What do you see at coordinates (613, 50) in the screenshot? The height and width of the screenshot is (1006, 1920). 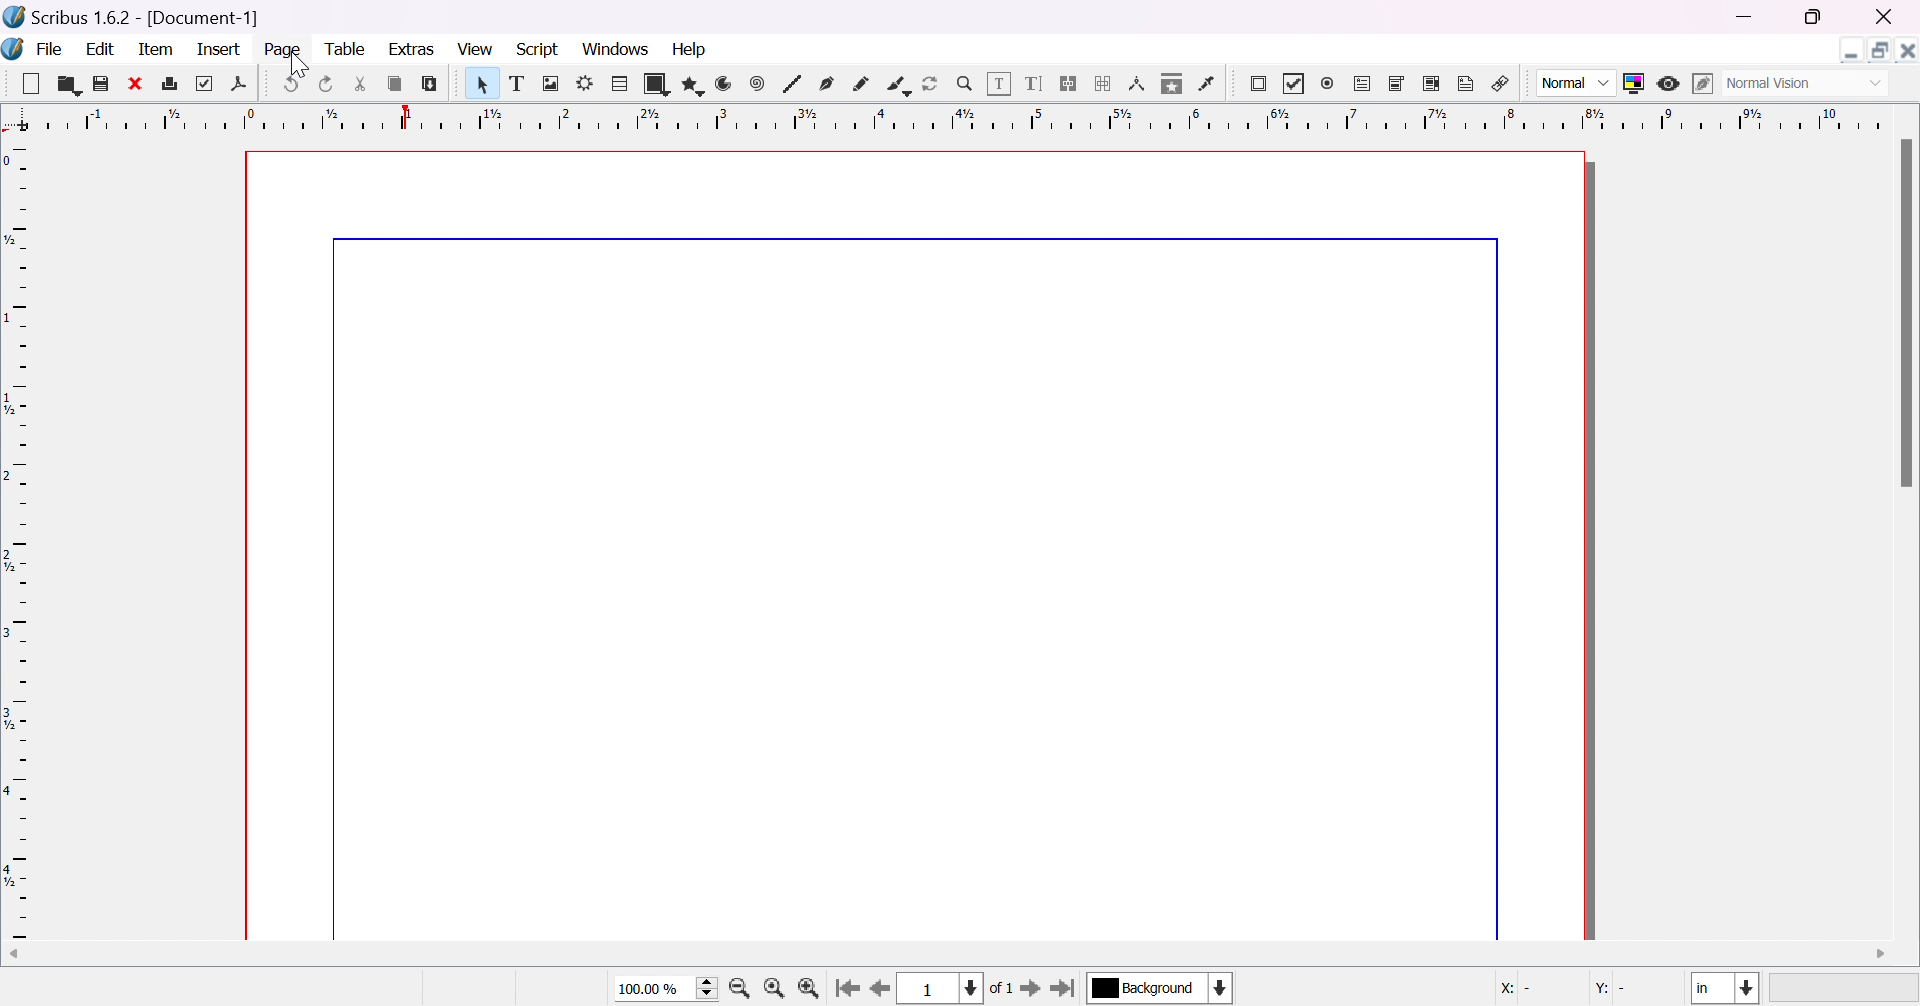 I see `windows` at bounding box center [613, 50].